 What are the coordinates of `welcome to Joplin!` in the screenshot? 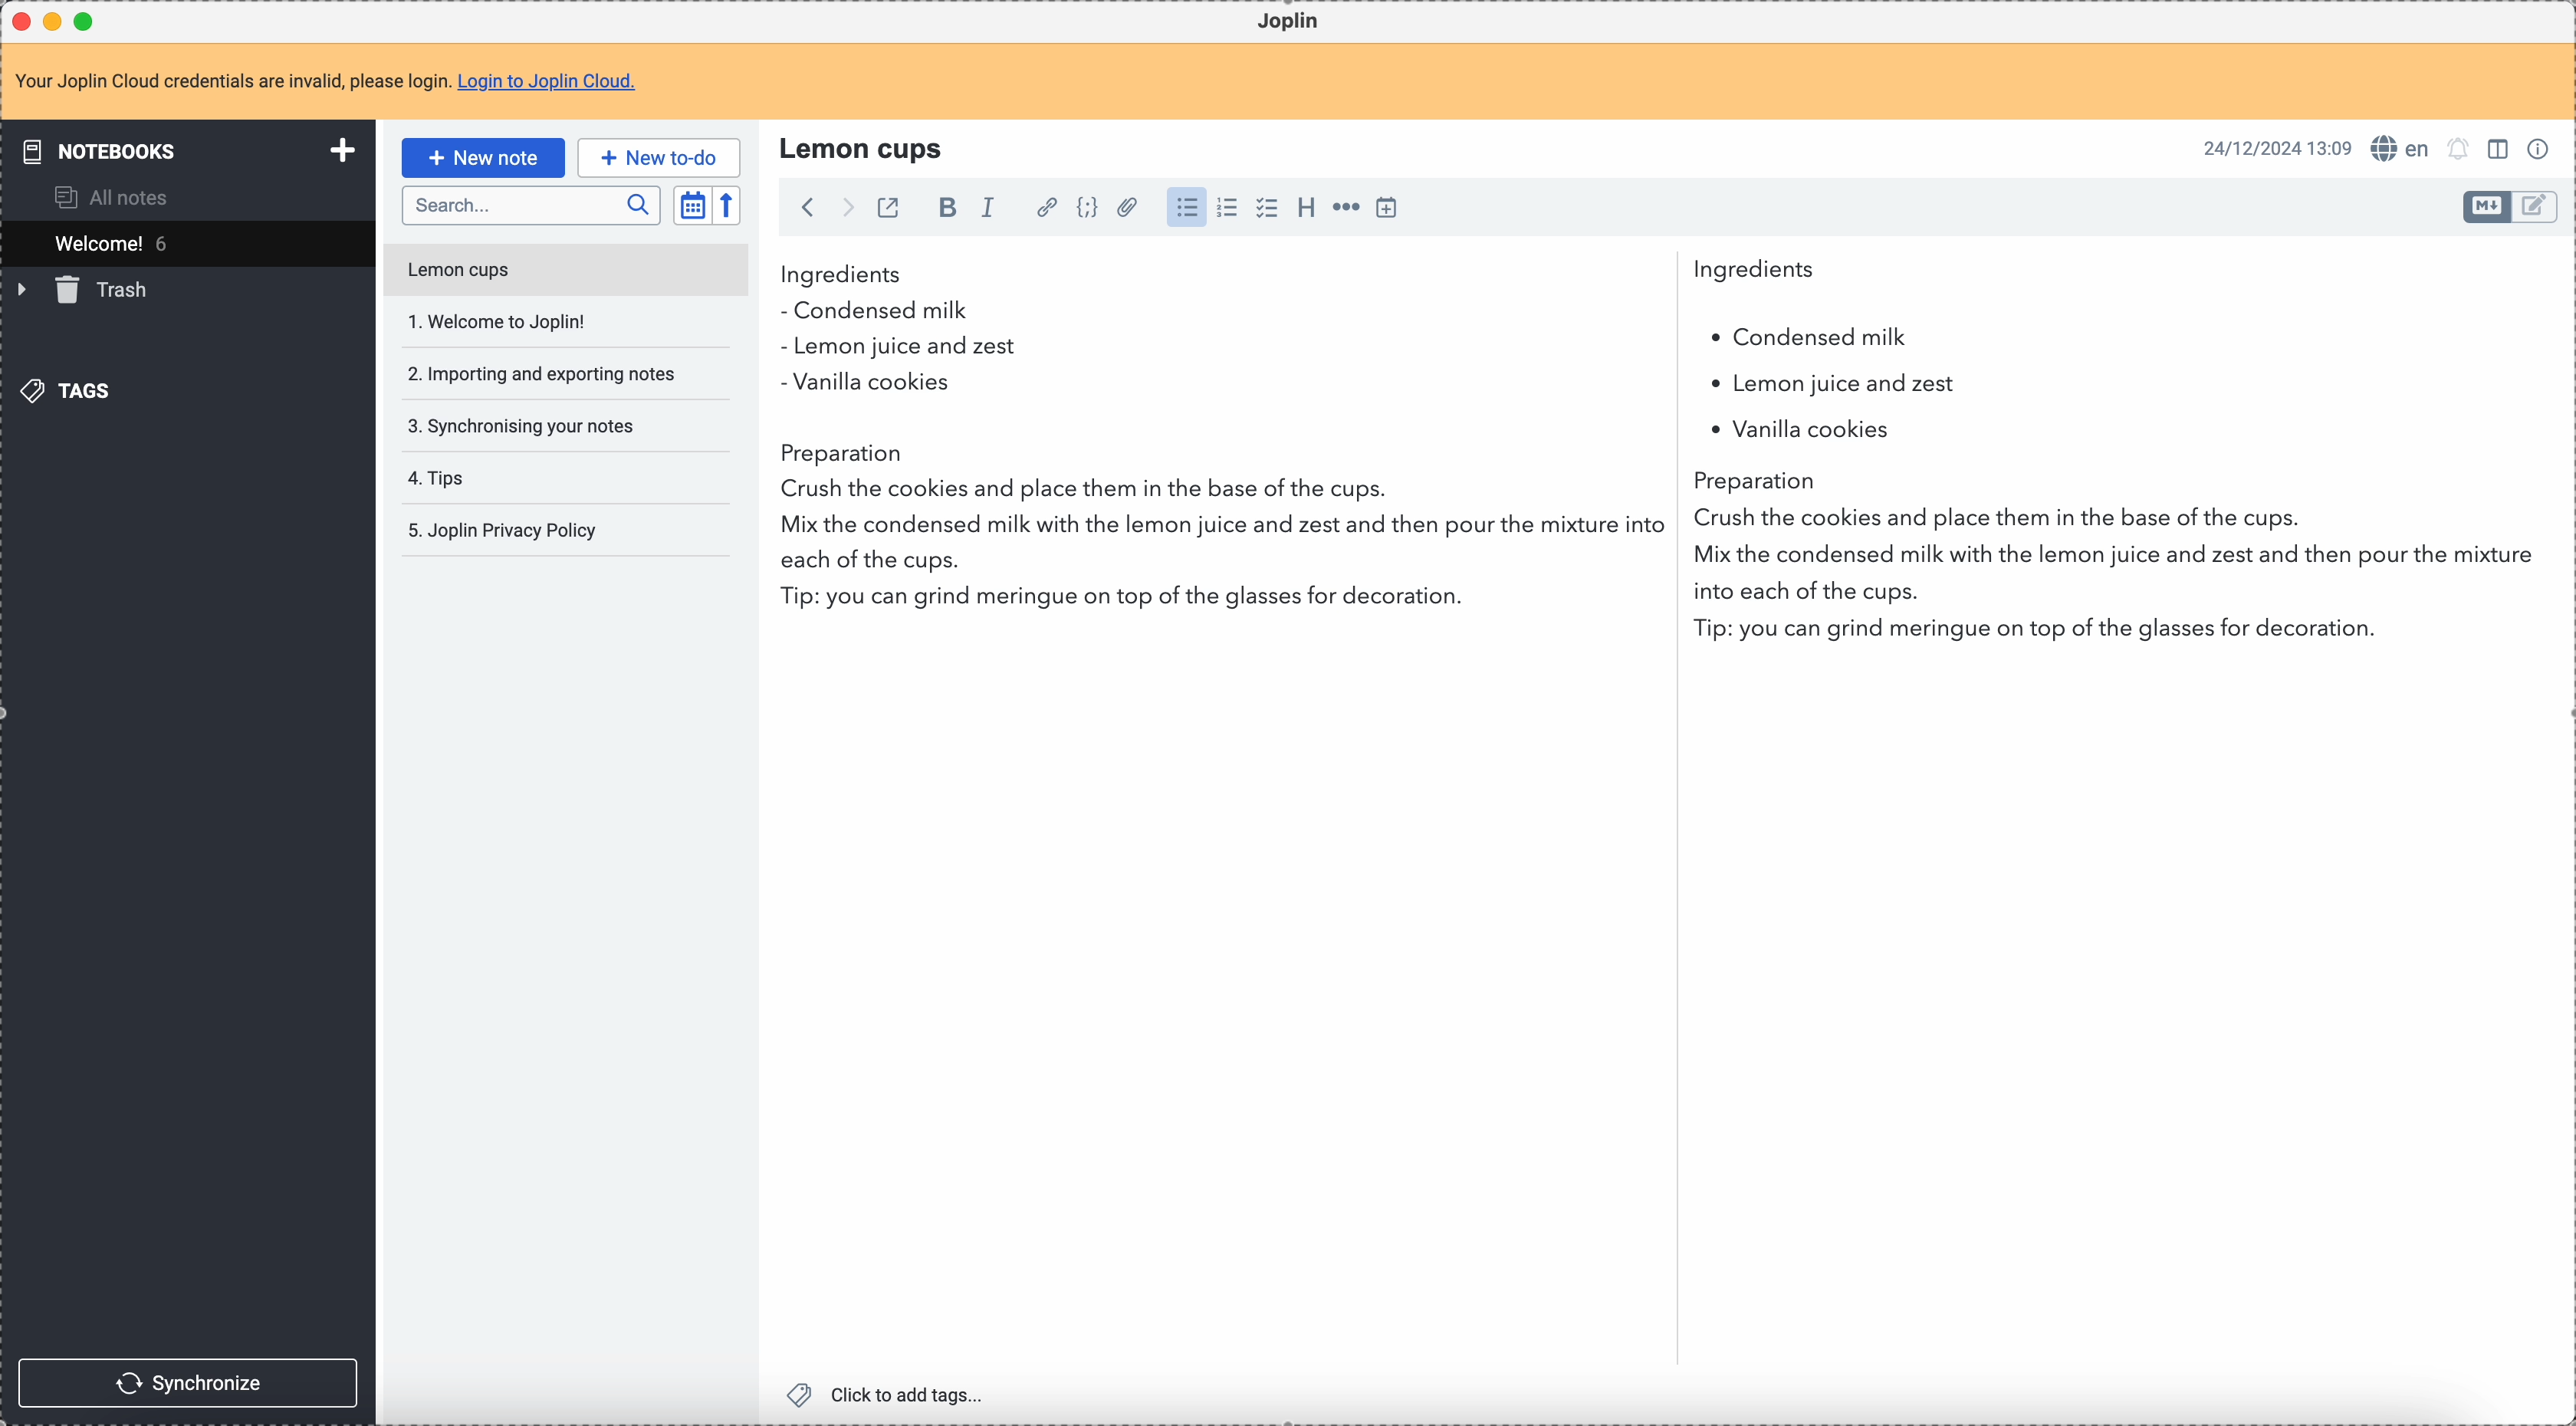 It's located at (499, 321).